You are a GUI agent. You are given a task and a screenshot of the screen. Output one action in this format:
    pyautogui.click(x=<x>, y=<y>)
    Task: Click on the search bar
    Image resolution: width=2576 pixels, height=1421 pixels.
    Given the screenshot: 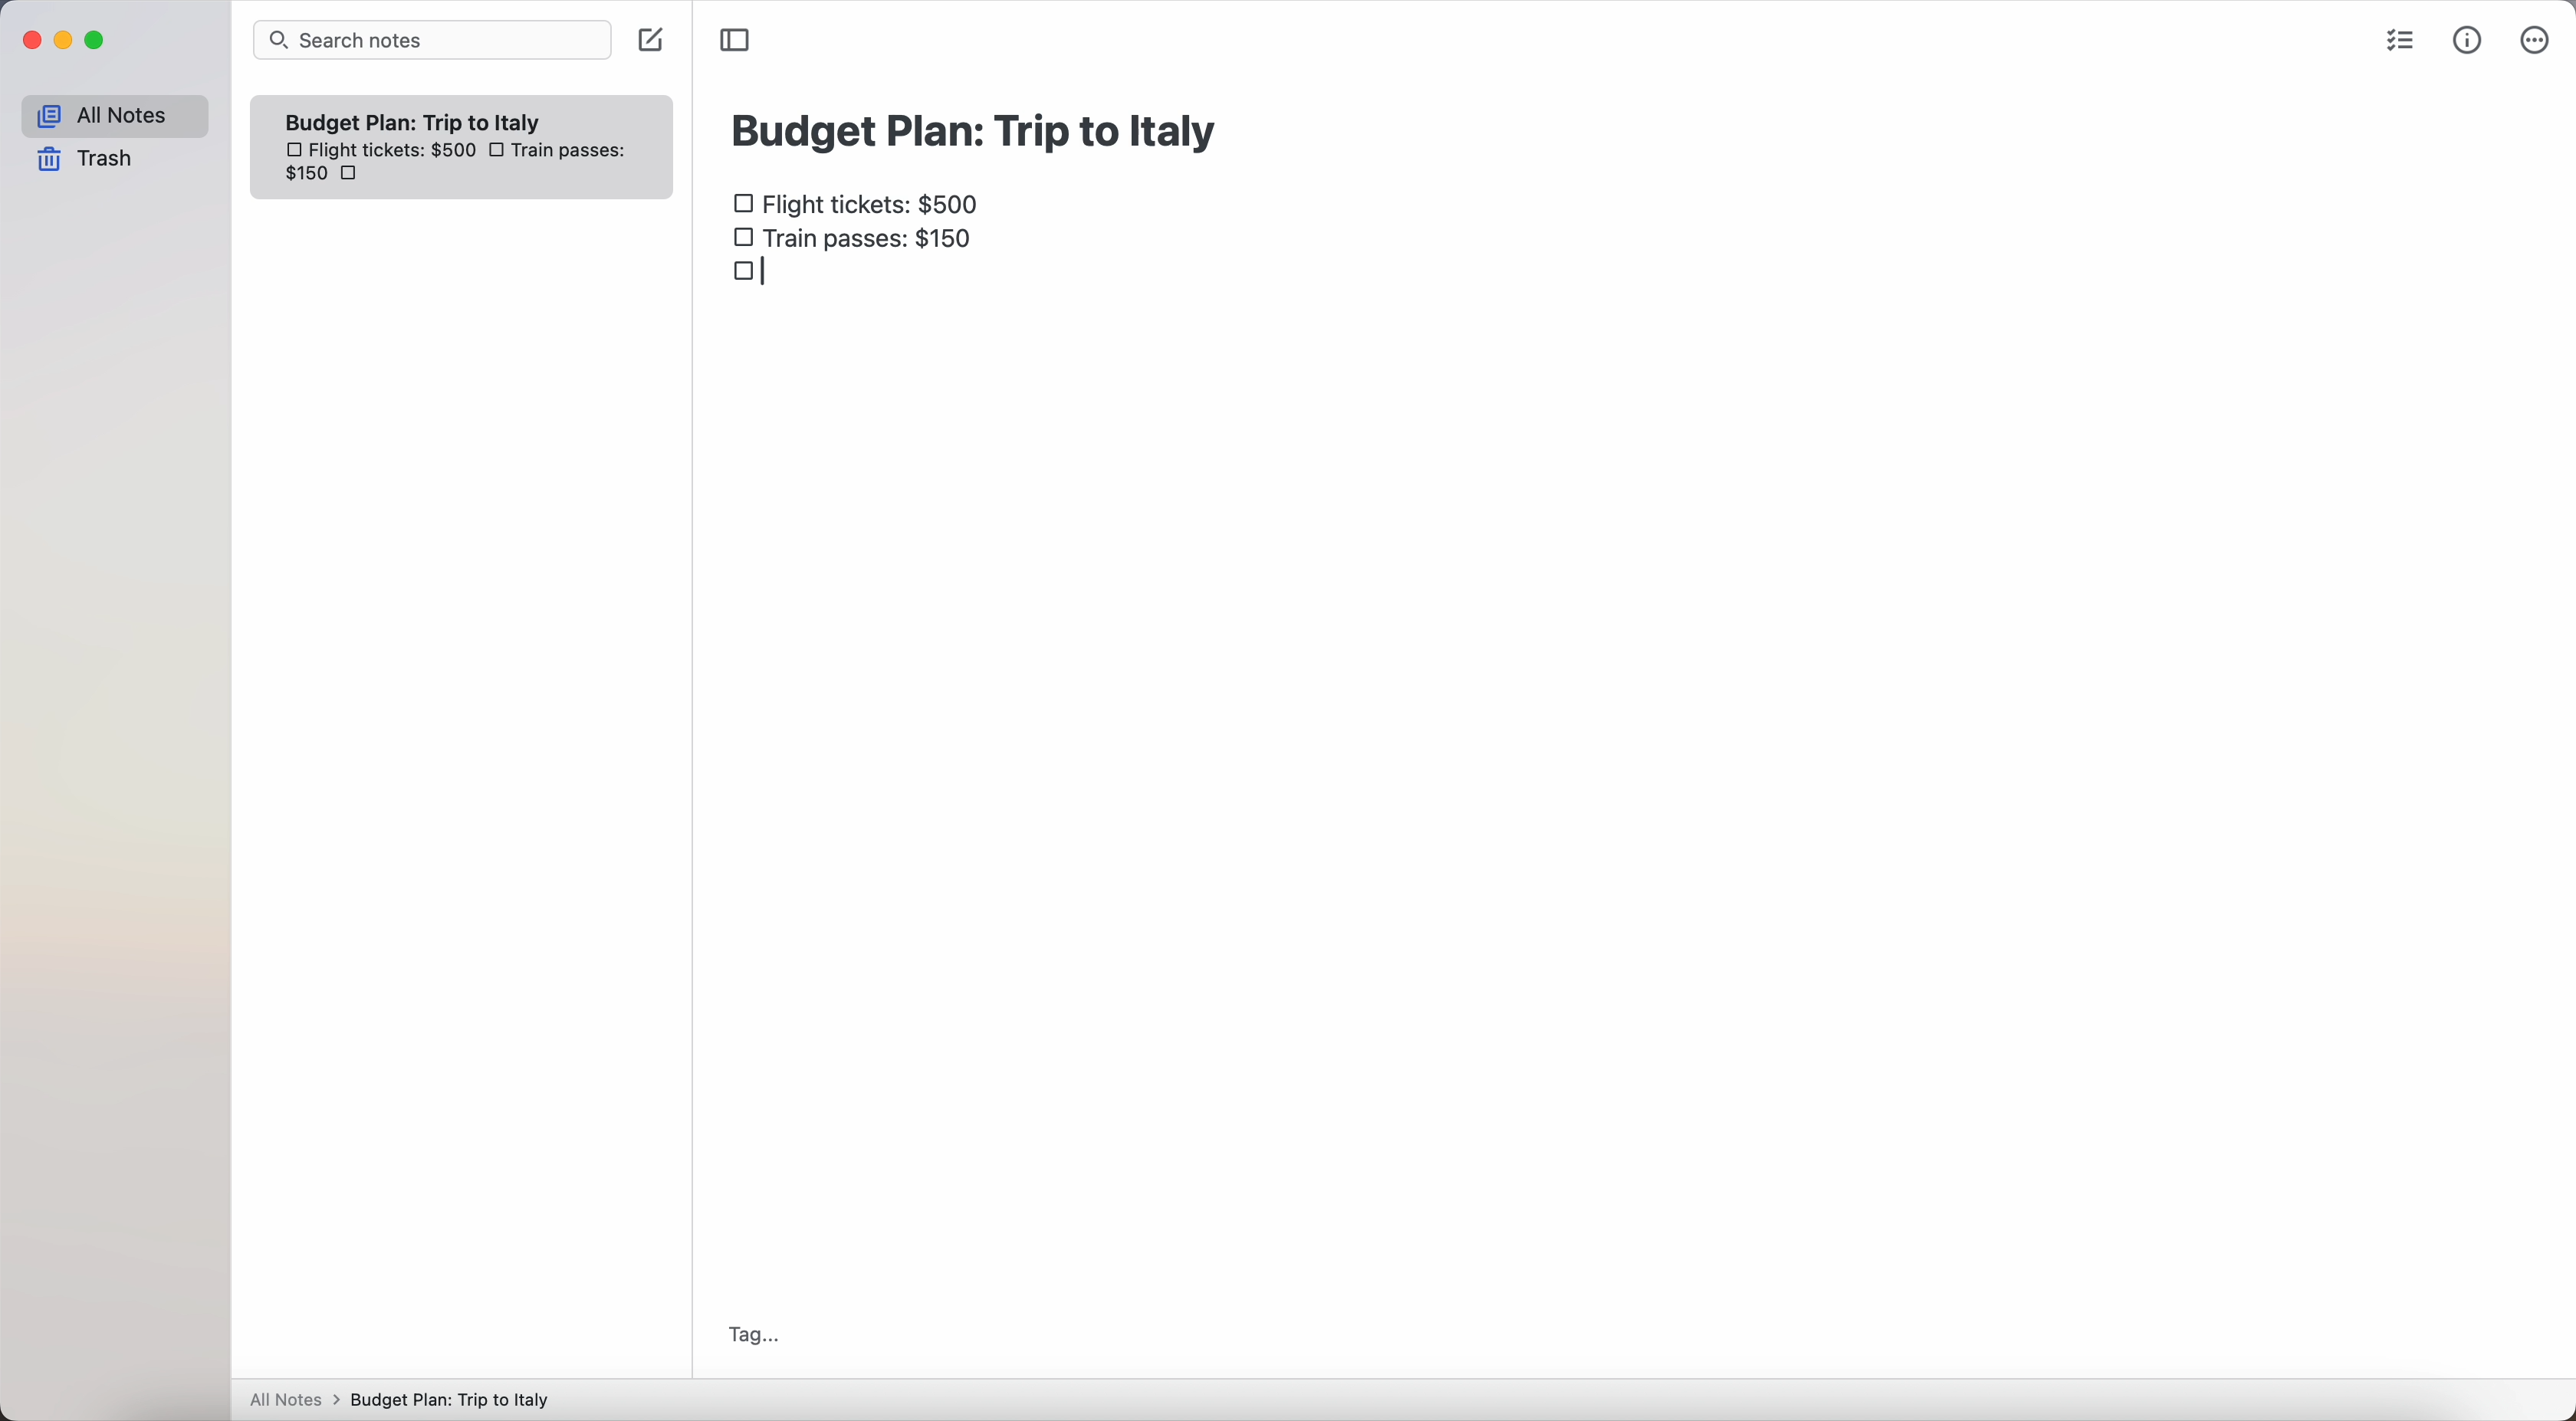 What is the action you would take?
    pyautogui.click(x=432, y=40)
    